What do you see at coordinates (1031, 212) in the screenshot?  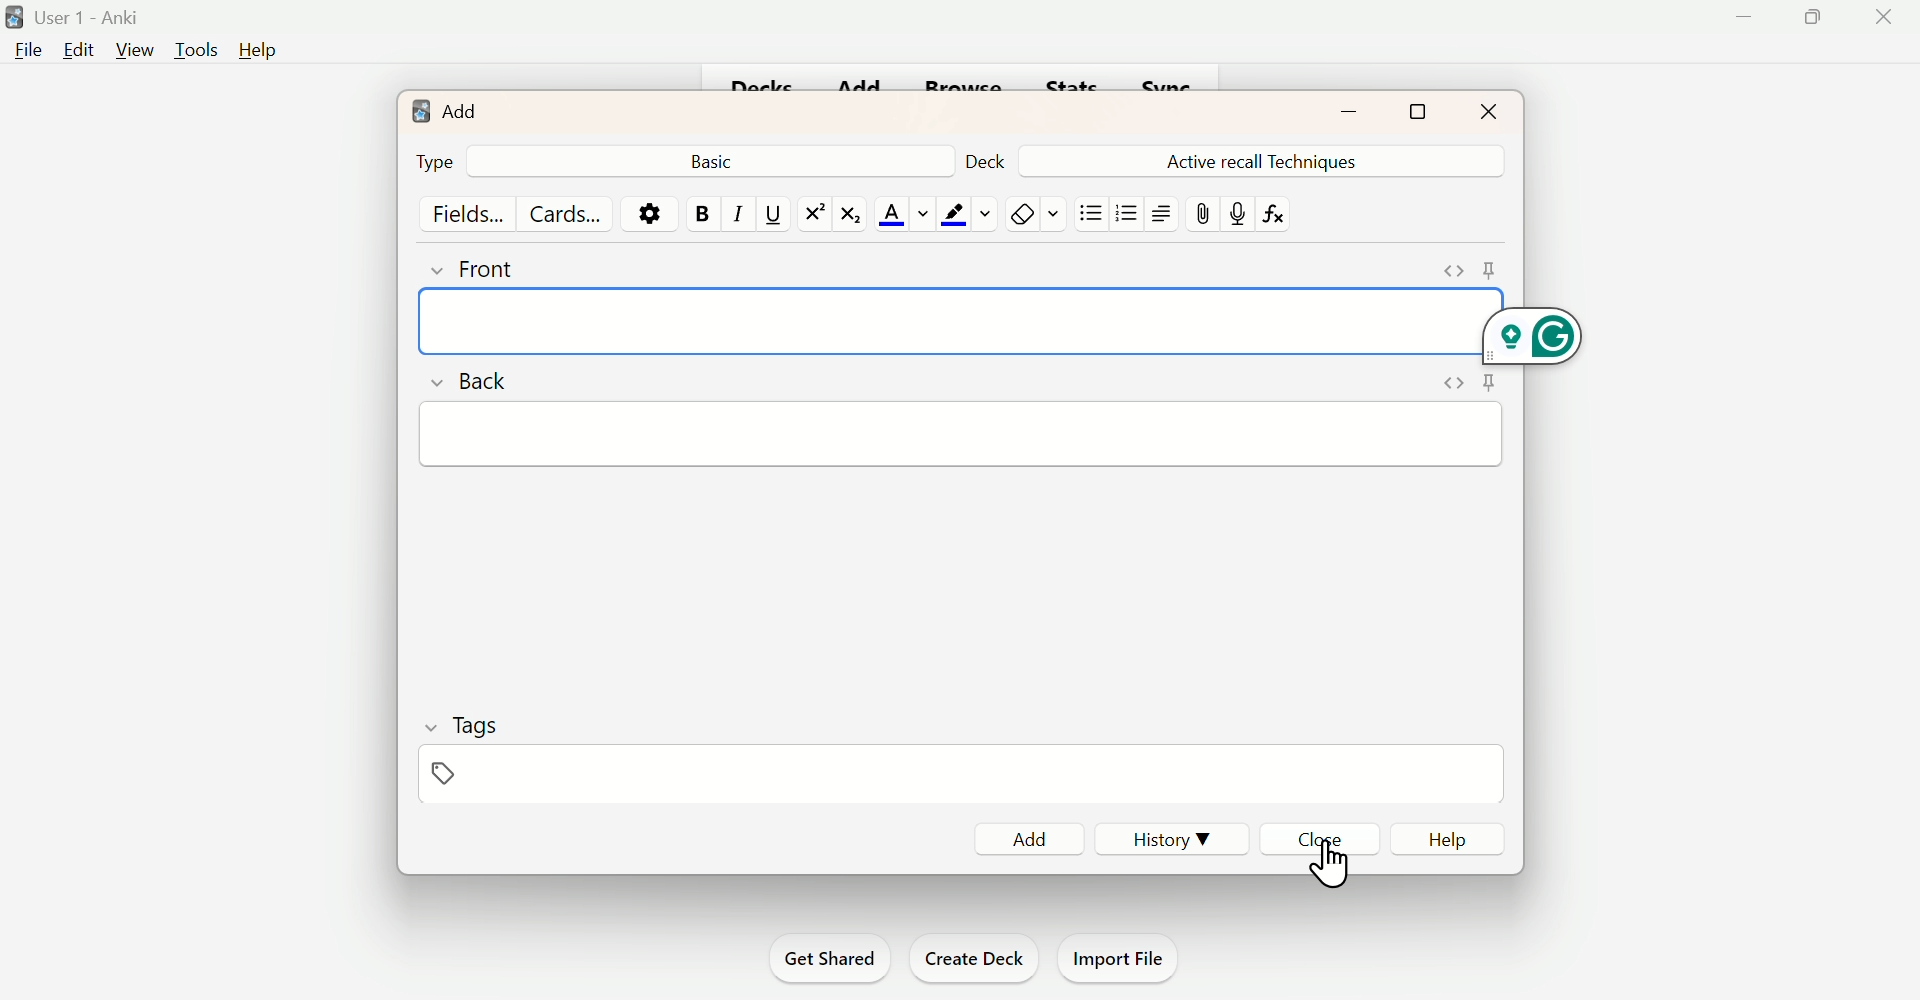 I see `Remove Formatting` at bounding box center [1031, 212].